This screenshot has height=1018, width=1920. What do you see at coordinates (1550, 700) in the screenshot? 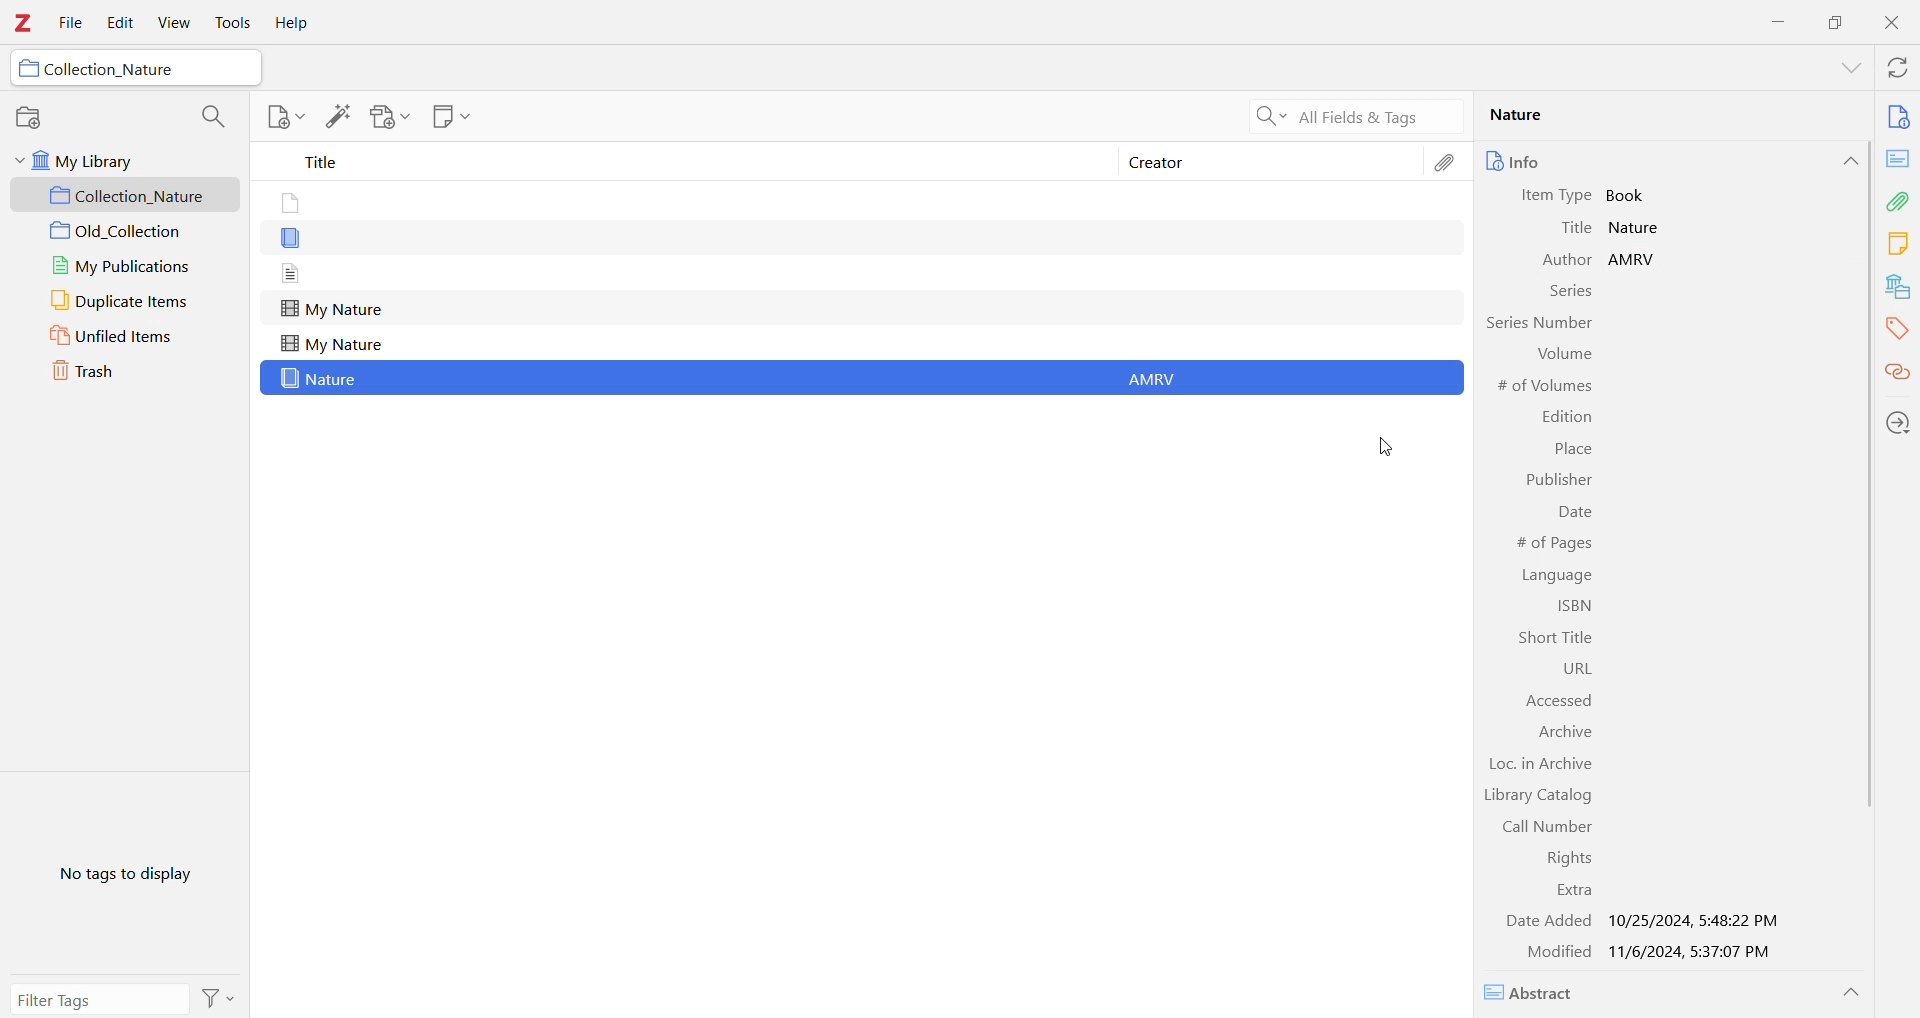
I see `Accessed` at bounding box center [1550, 700].